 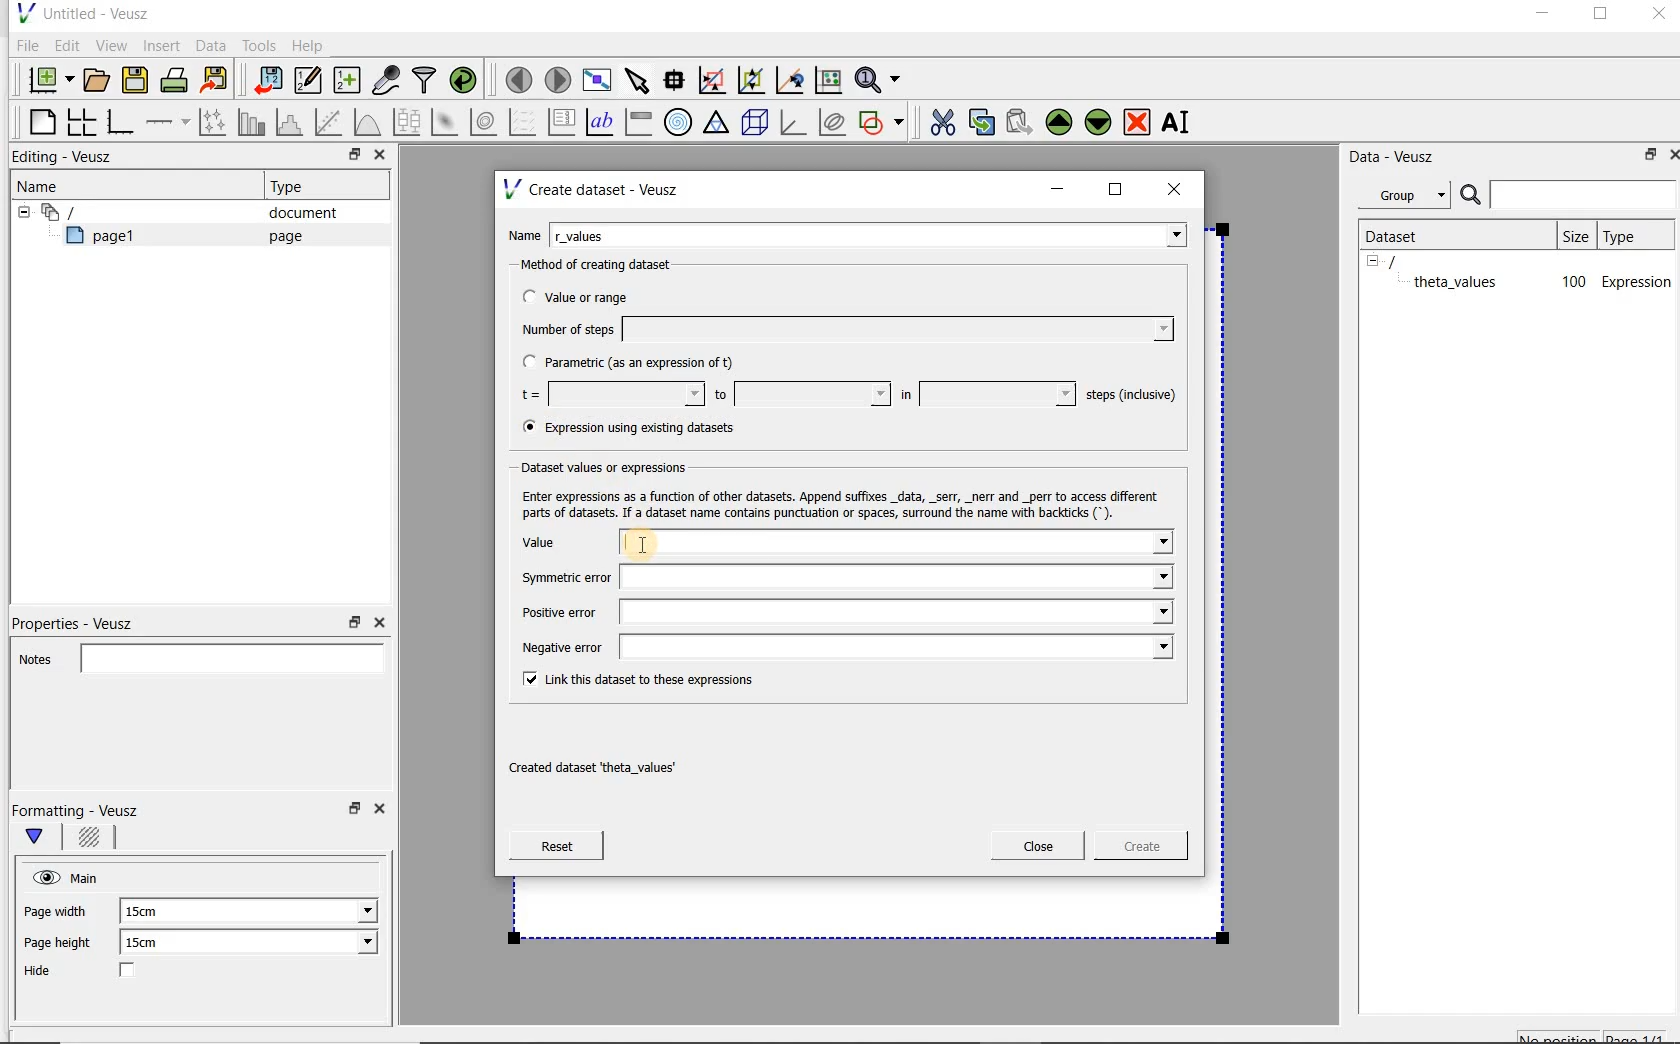 What do you see at coordinates (800, 394) in the screenshot?
I see `to` at bounding box center [800, 394].